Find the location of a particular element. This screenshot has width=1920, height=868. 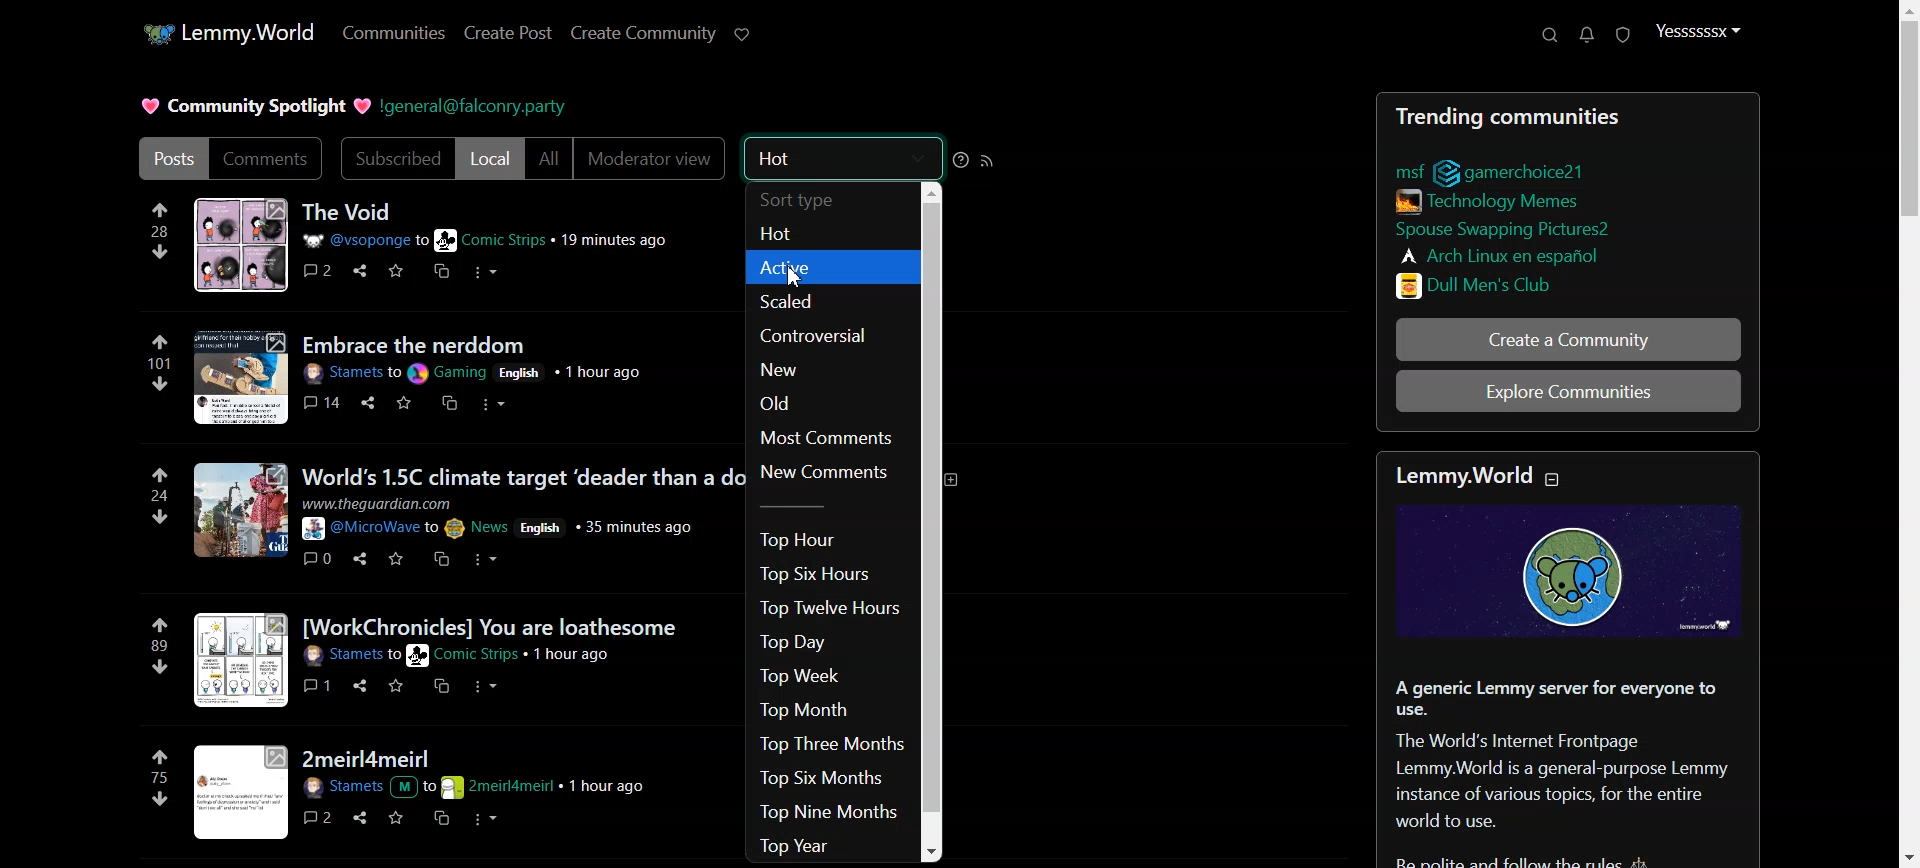

post details is located at coordinates (459, 656).